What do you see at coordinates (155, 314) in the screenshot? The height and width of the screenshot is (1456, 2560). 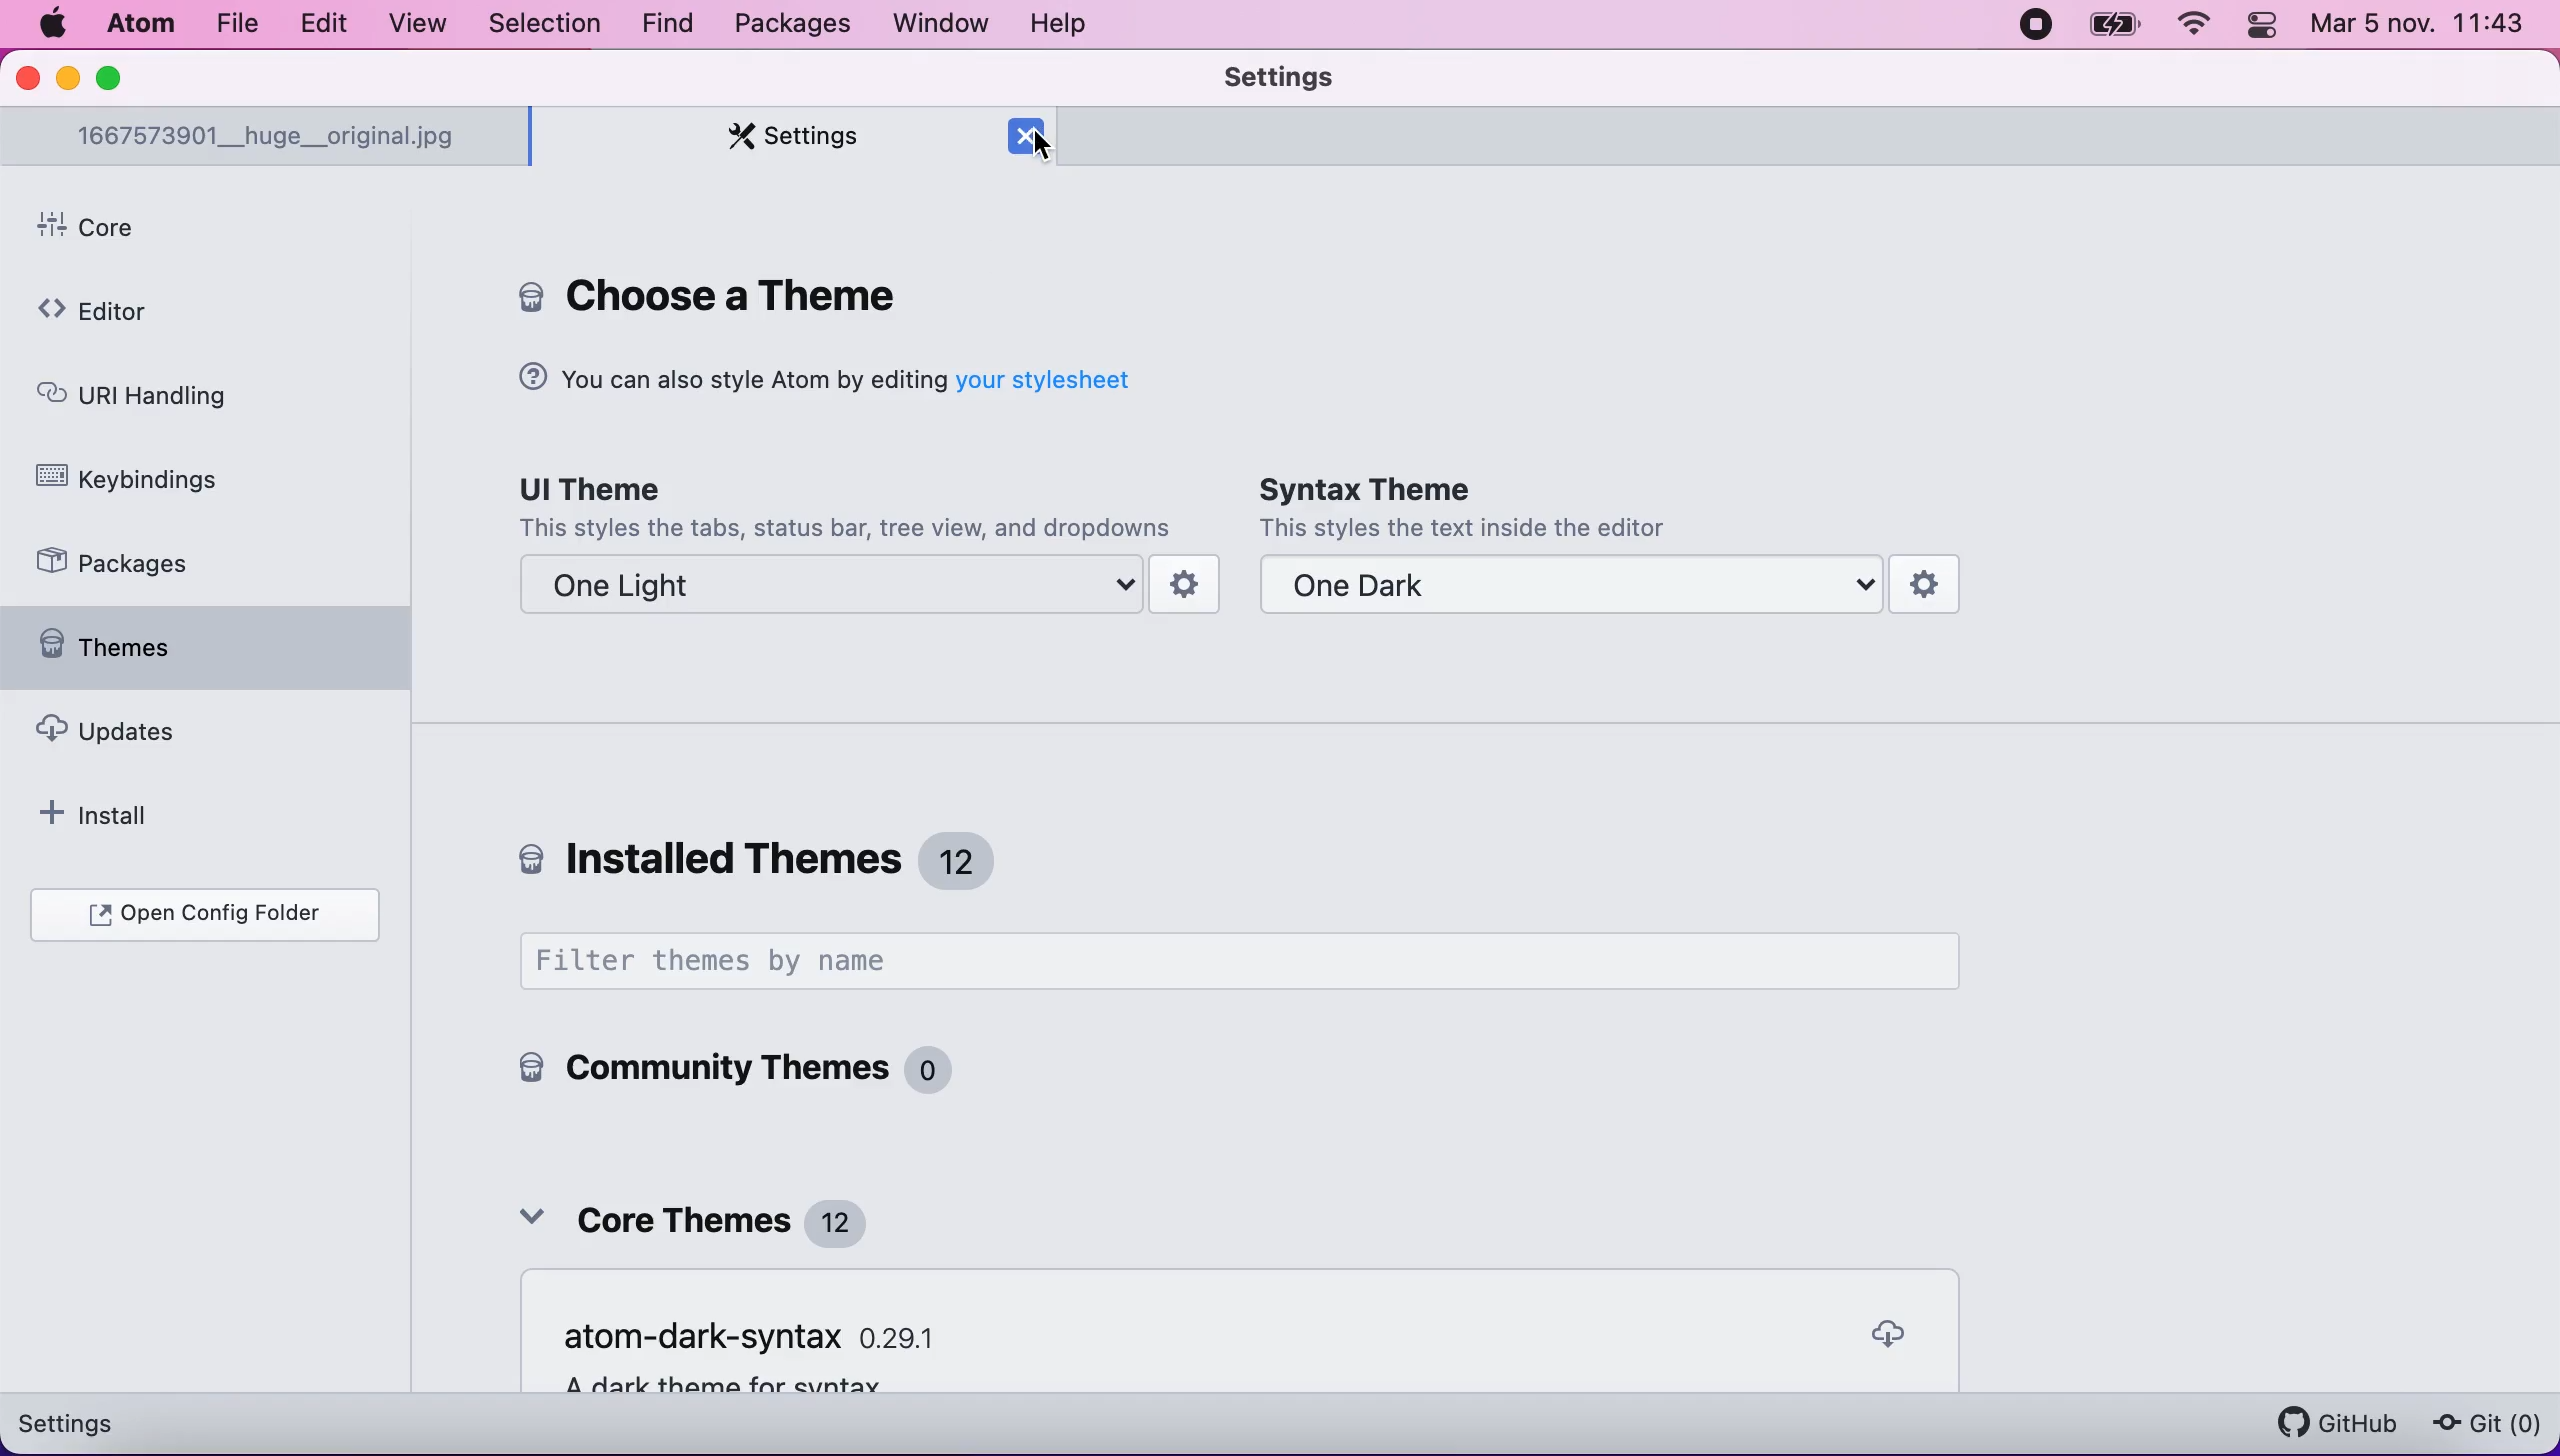 I see `editor` at bounding box center [155, 314].